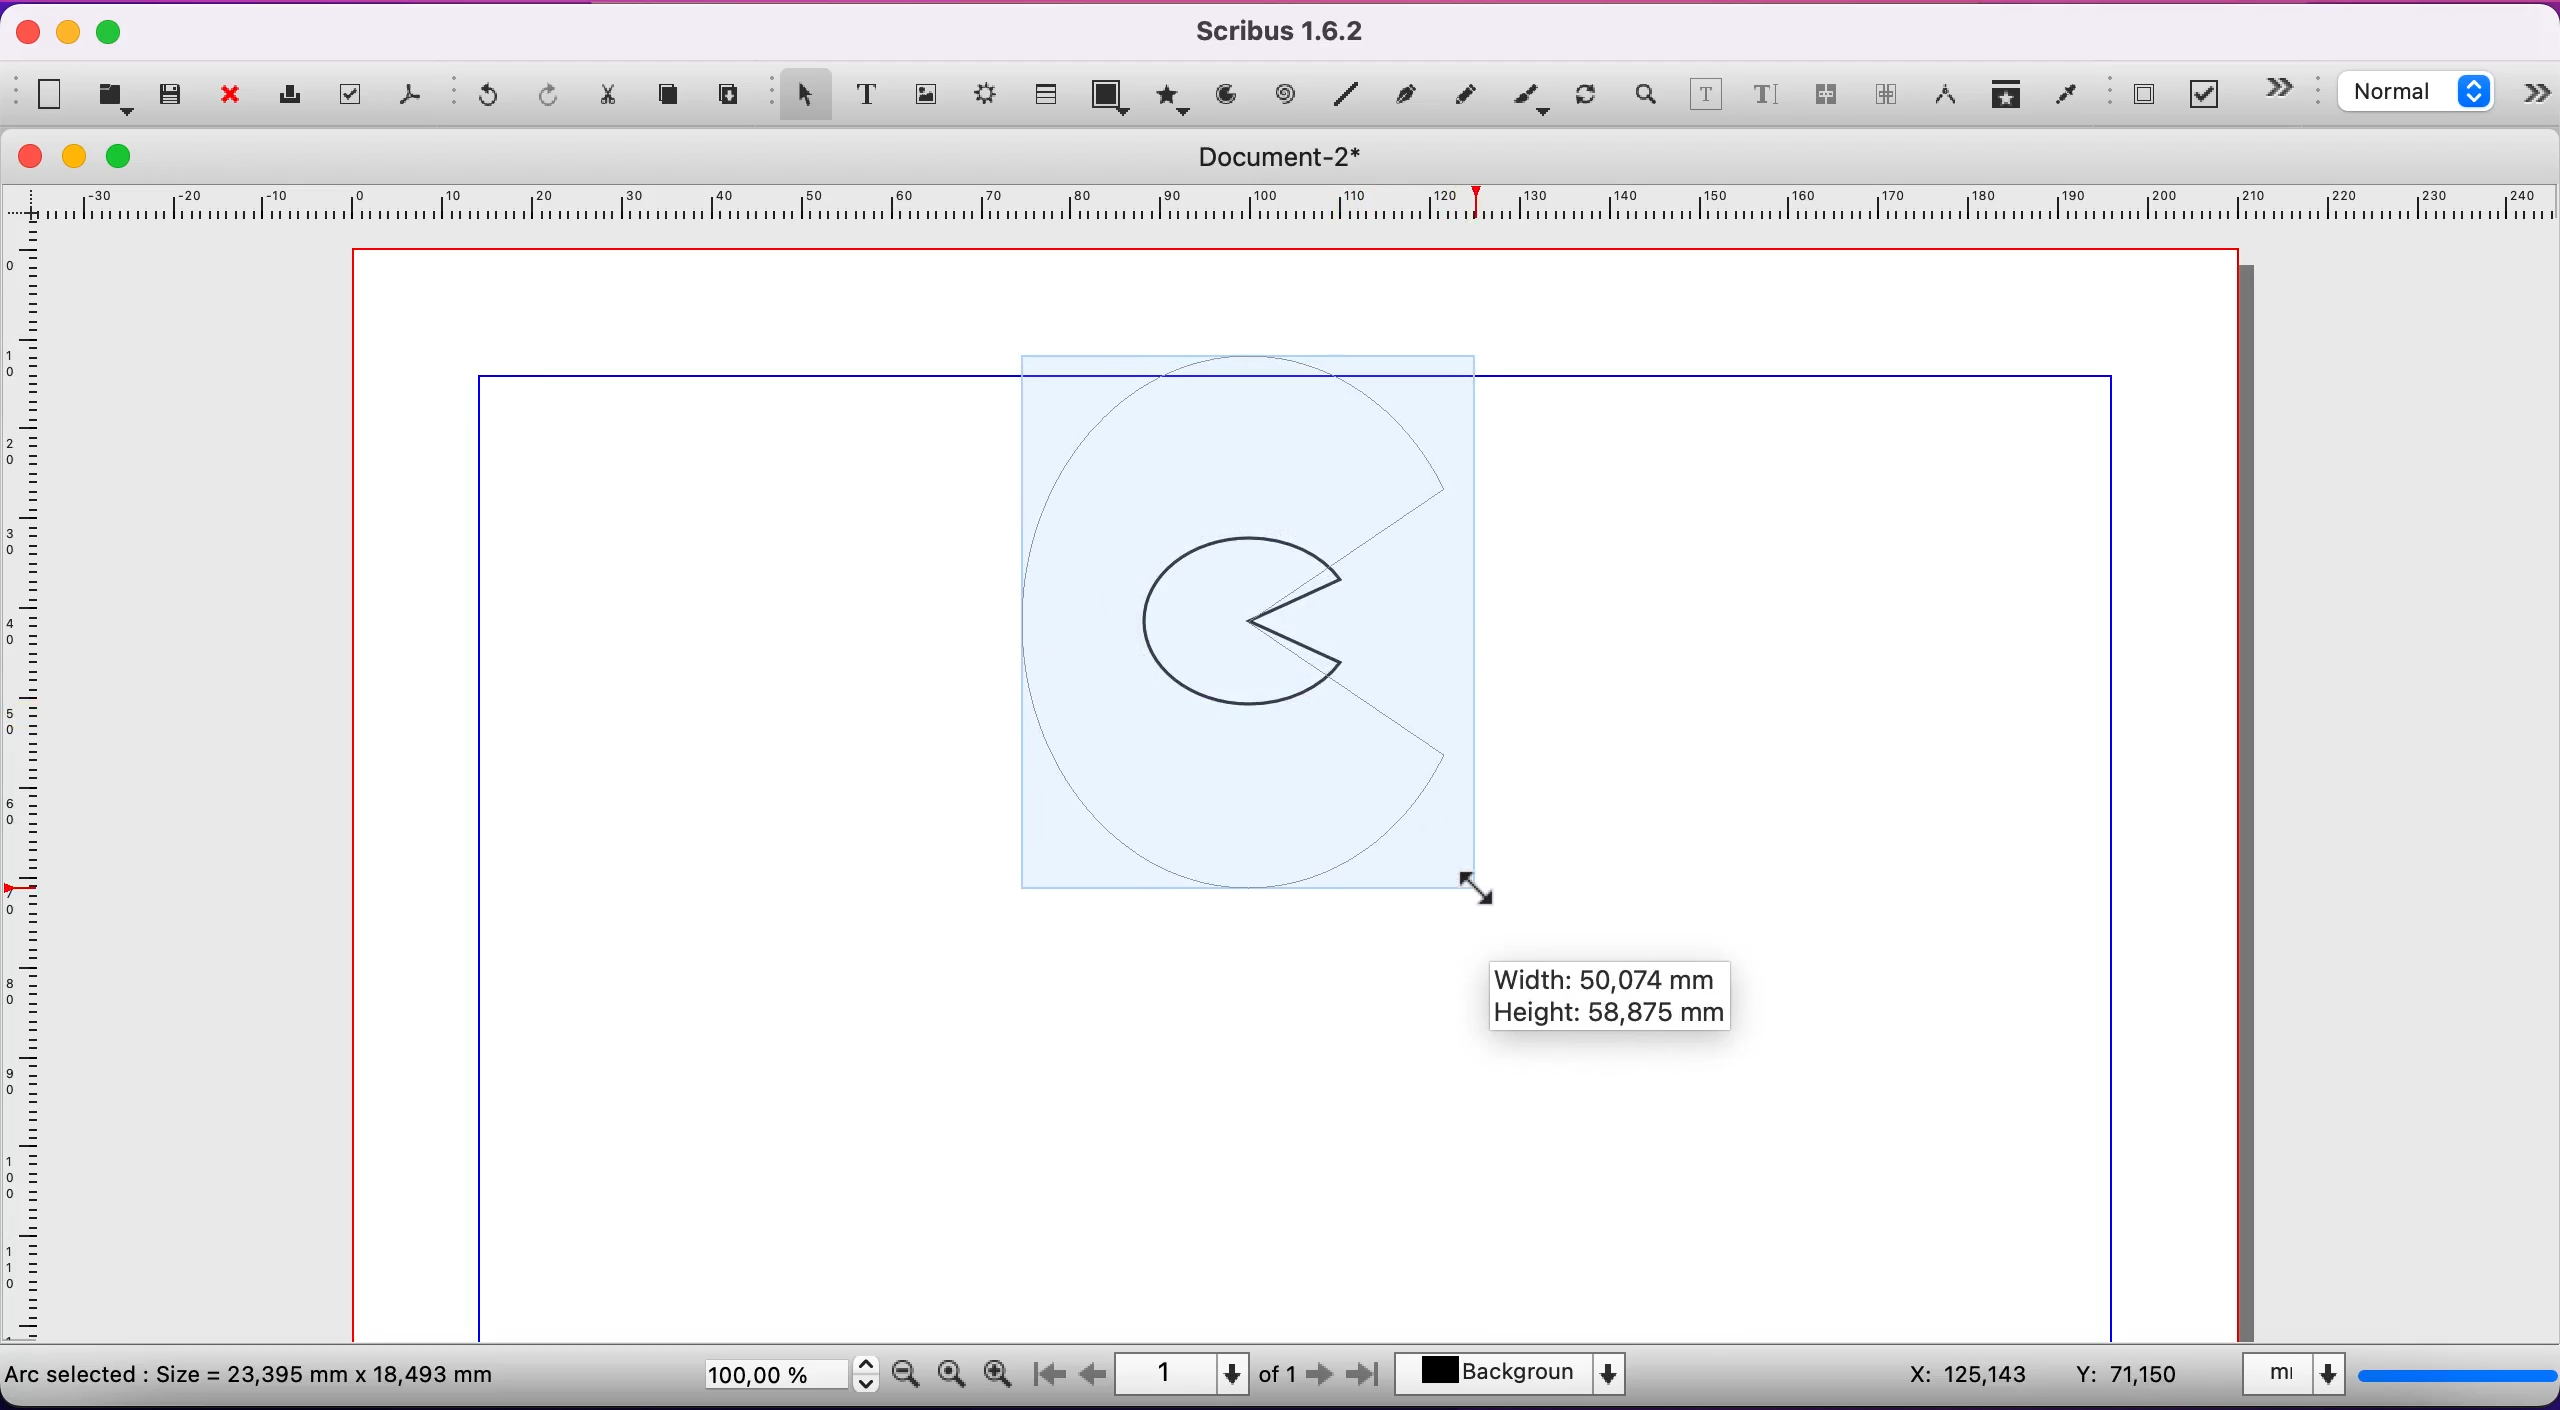 This screenshot has height=1410, width=2560. Describe the element at coordinates (267, 1372) in the screenshot. I see `arc selectes size` at that location.